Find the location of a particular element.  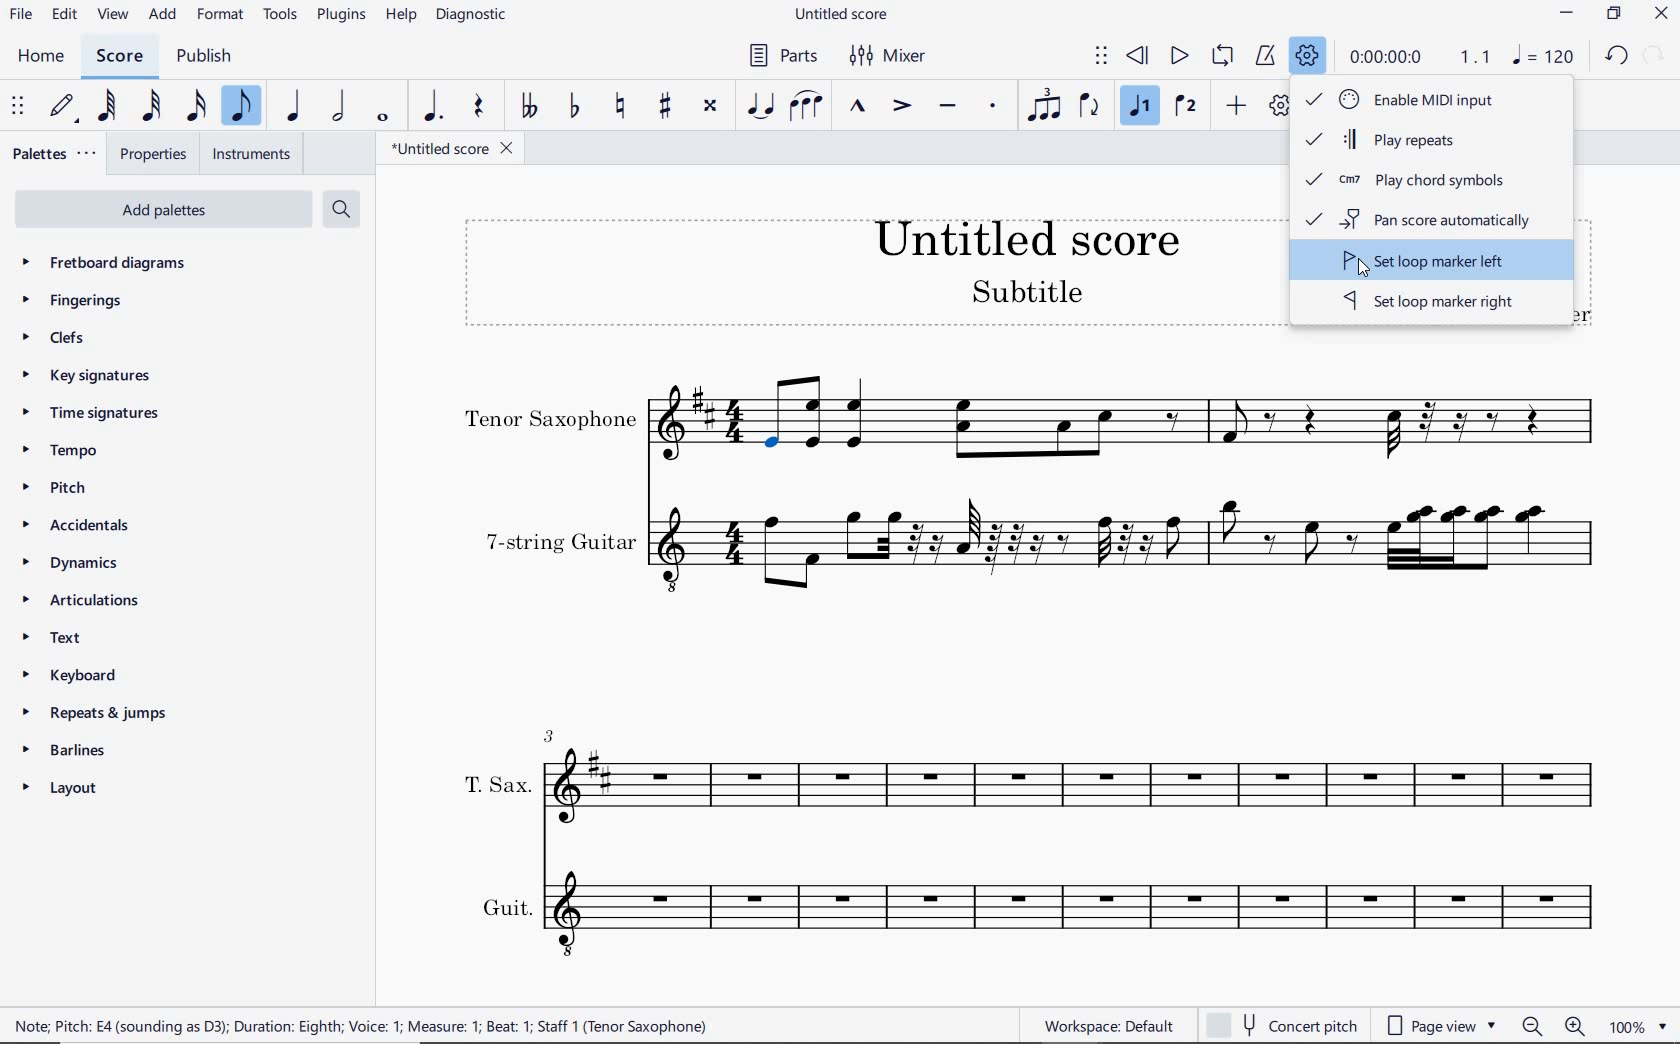

CONCERT PITCH is located at coordinates (1281, 1024).